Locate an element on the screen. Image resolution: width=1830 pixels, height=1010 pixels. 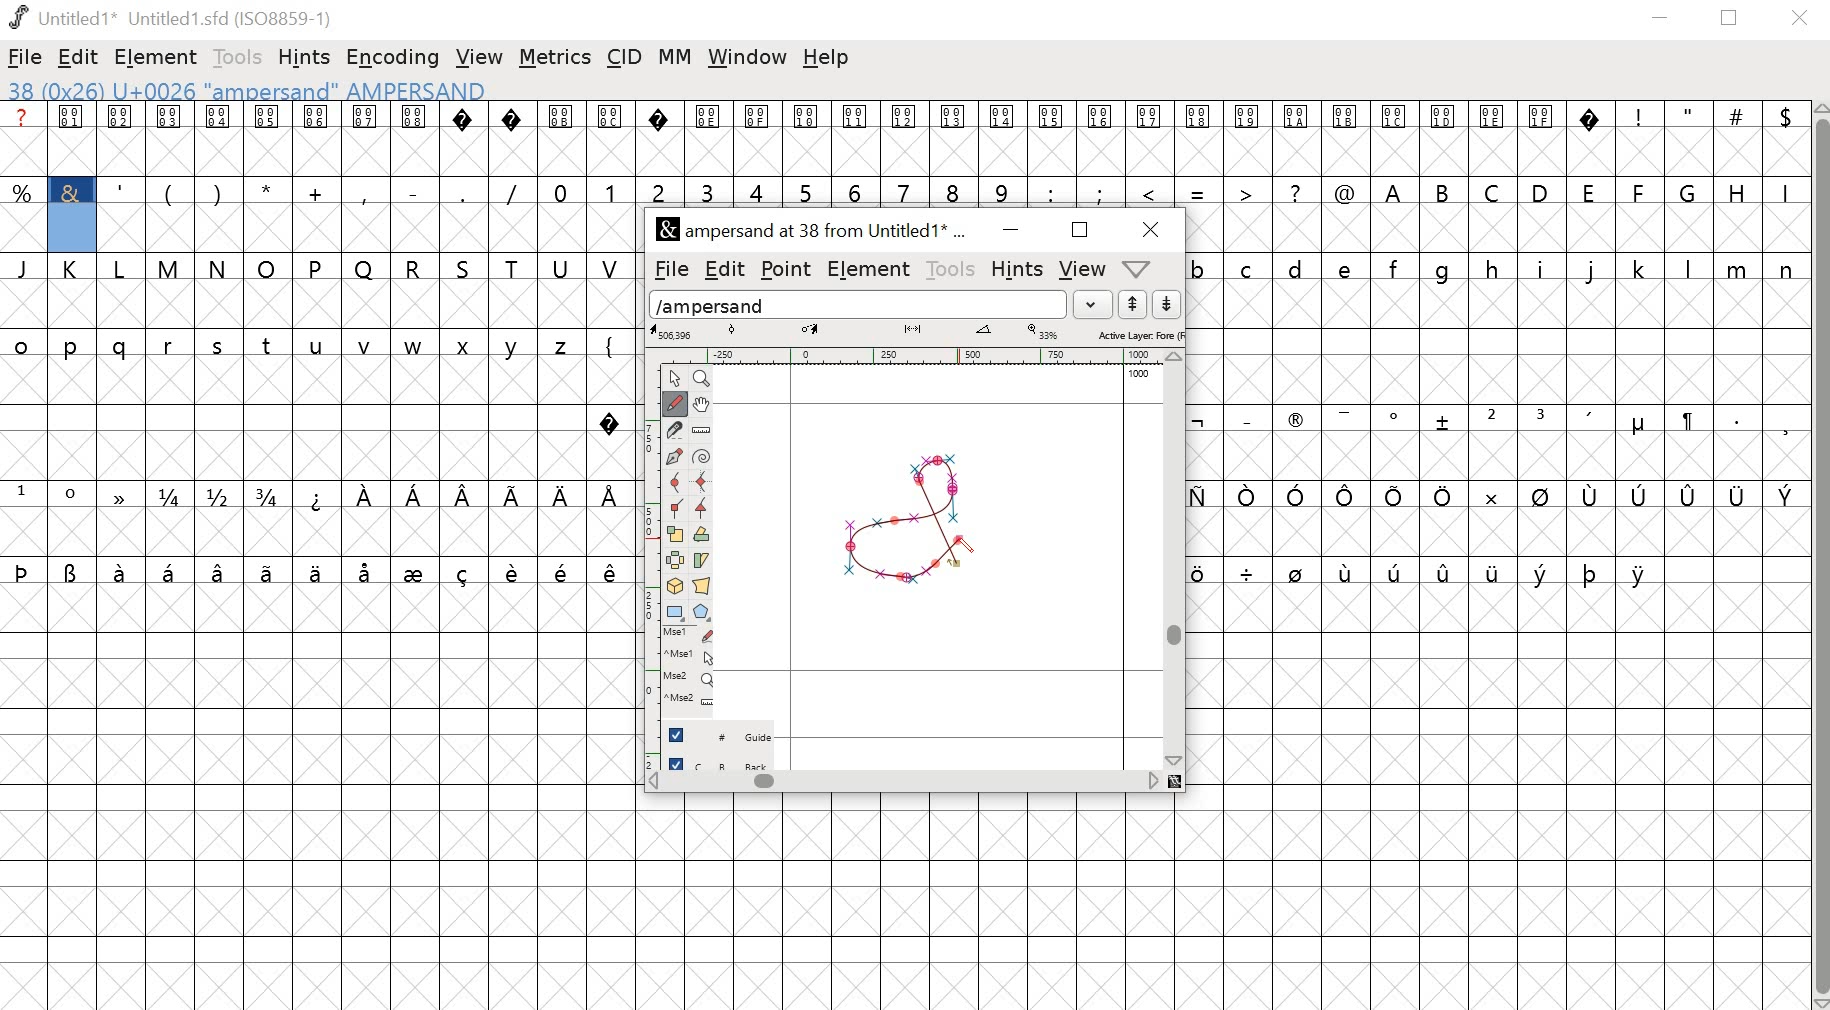
0015 is located at coordinates (1052, 140).